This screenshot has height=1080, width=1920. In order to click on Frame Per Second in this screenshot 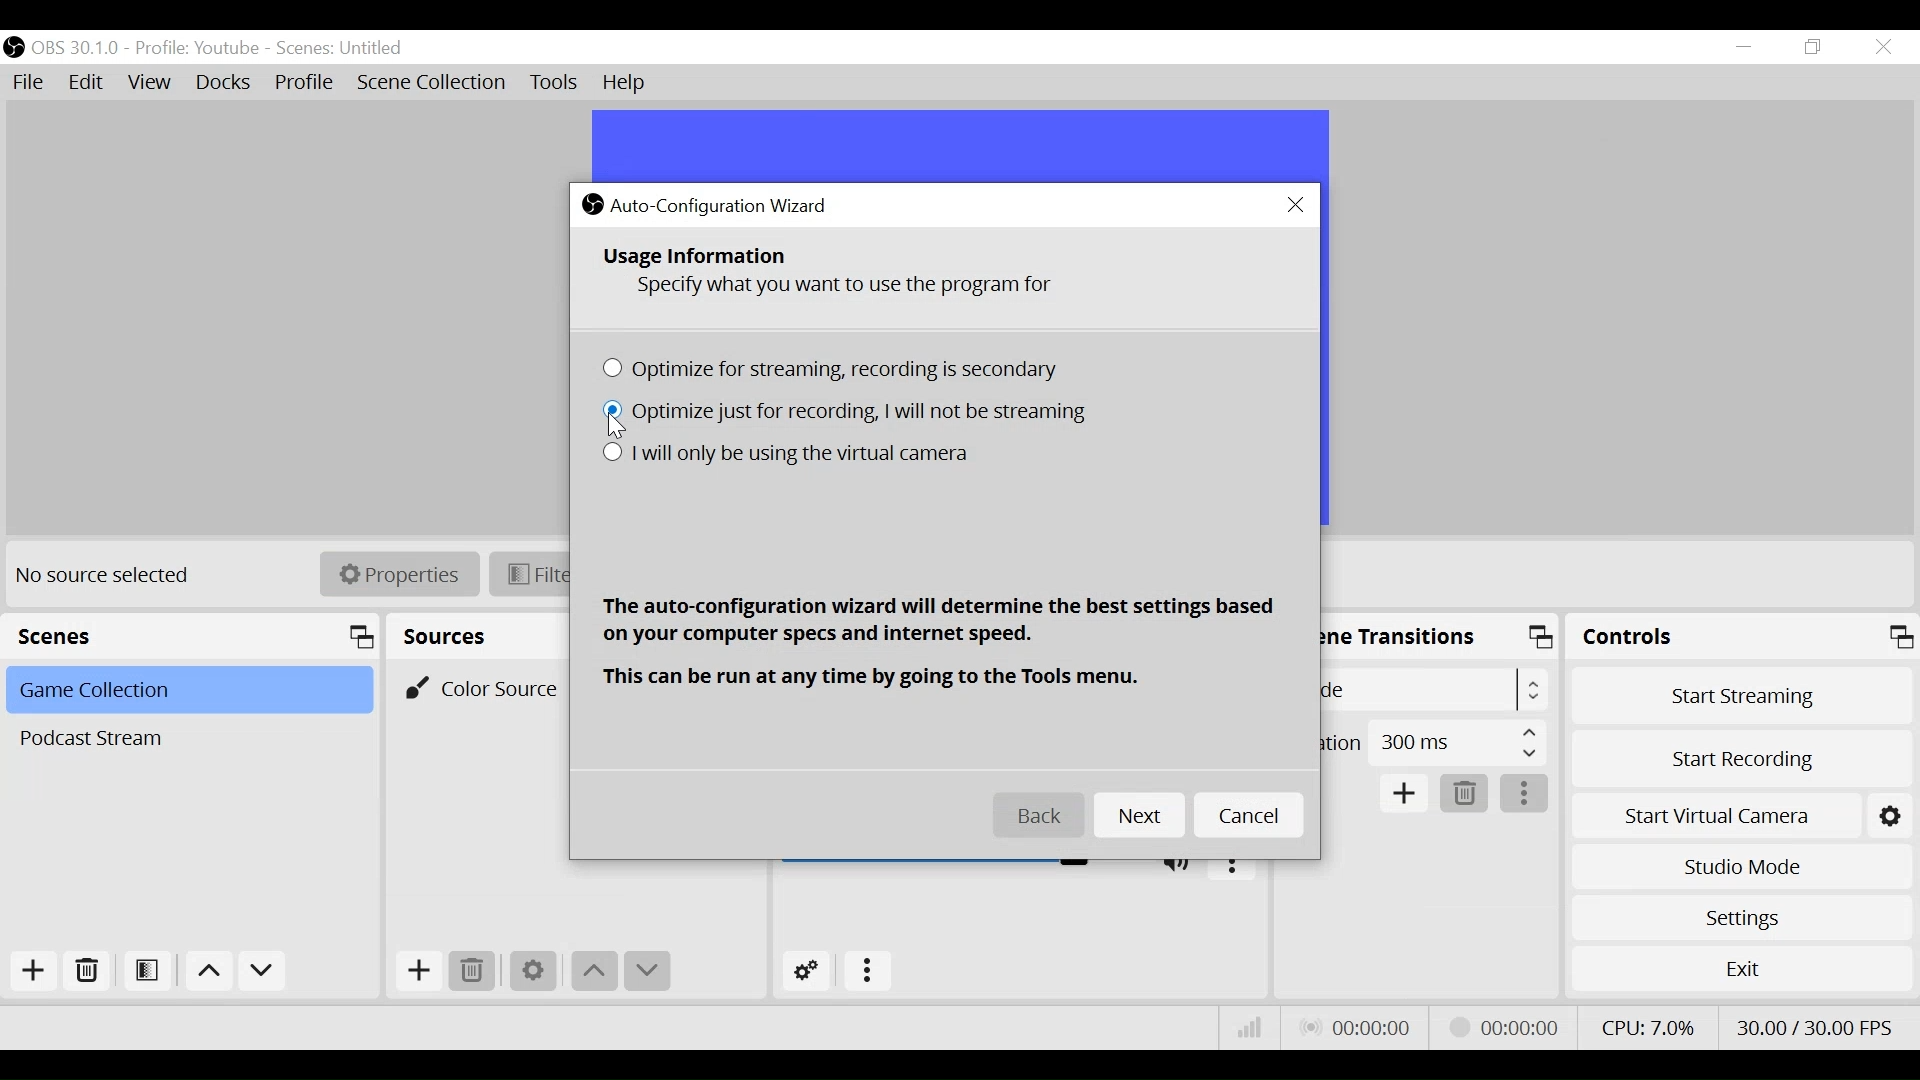, I will do `click(1816, 1027)`.